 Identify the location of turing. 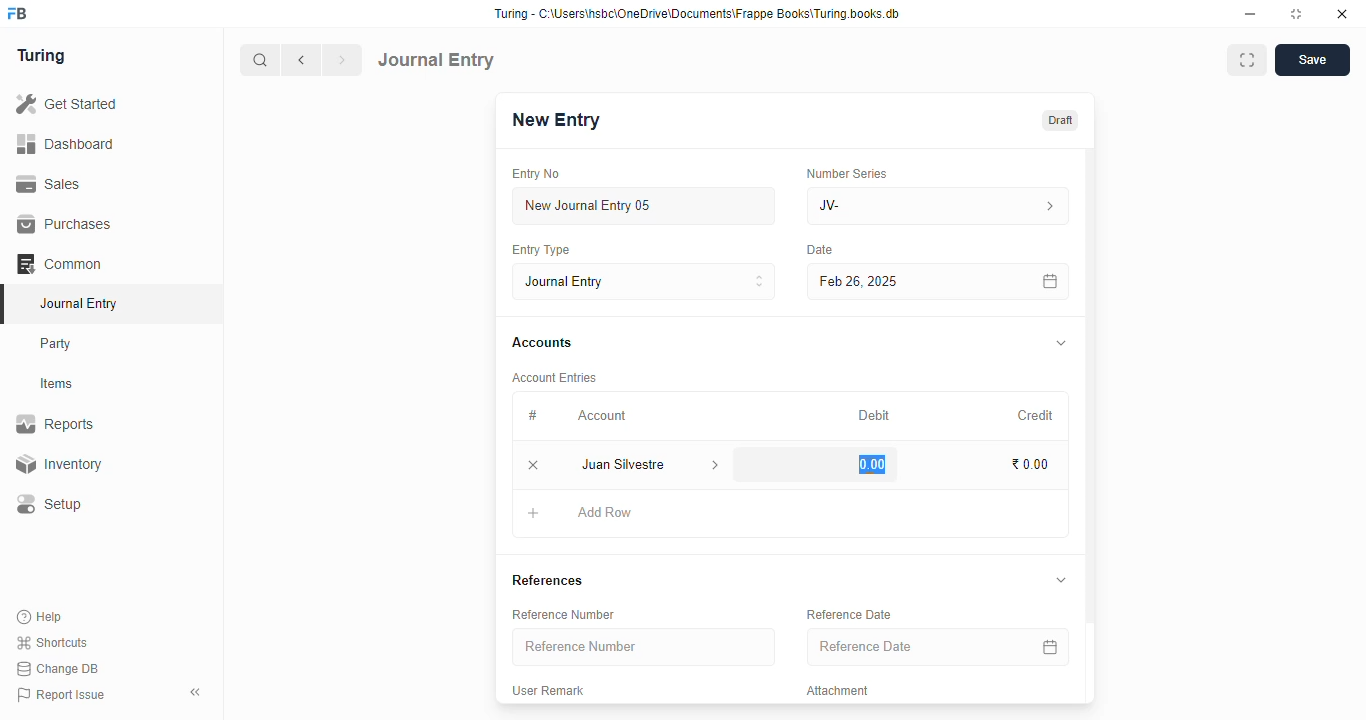
(42, 57).